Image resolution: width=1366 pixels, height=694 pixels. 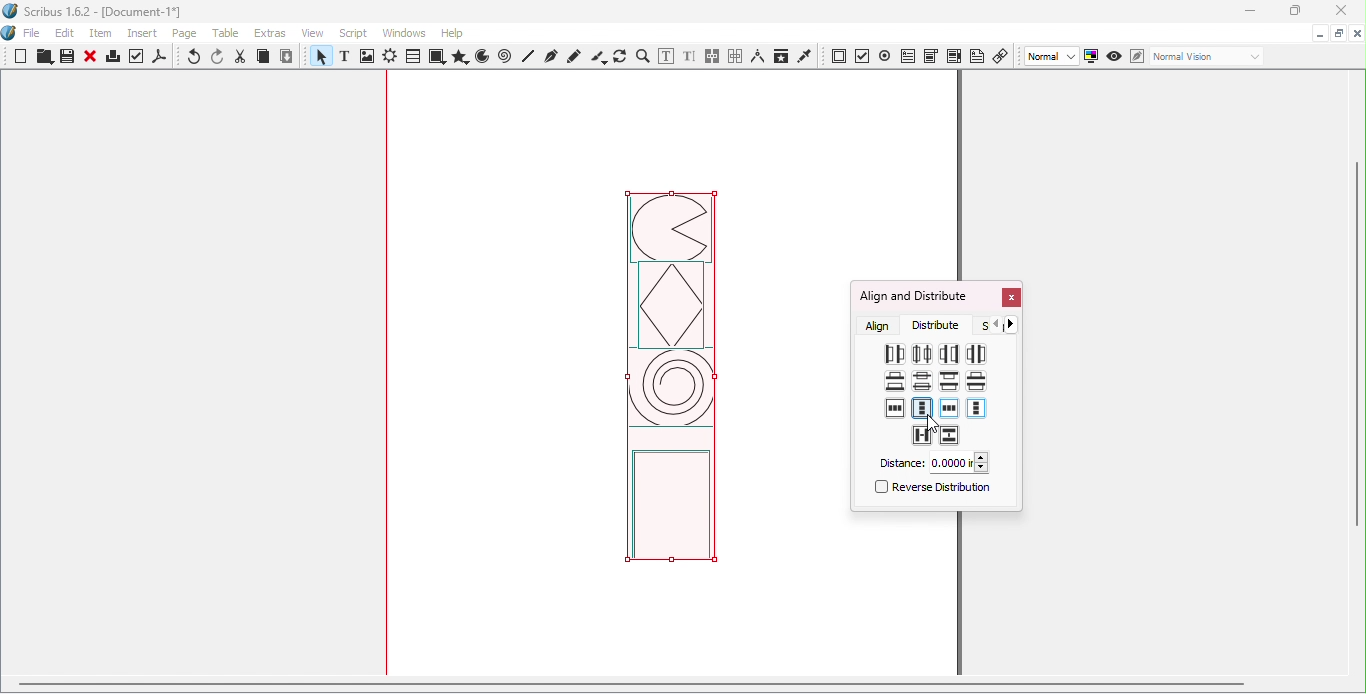 What do you see at coordinates (42, 58) in the screenshot?
I see `Open` at bounding box center [42, 58].